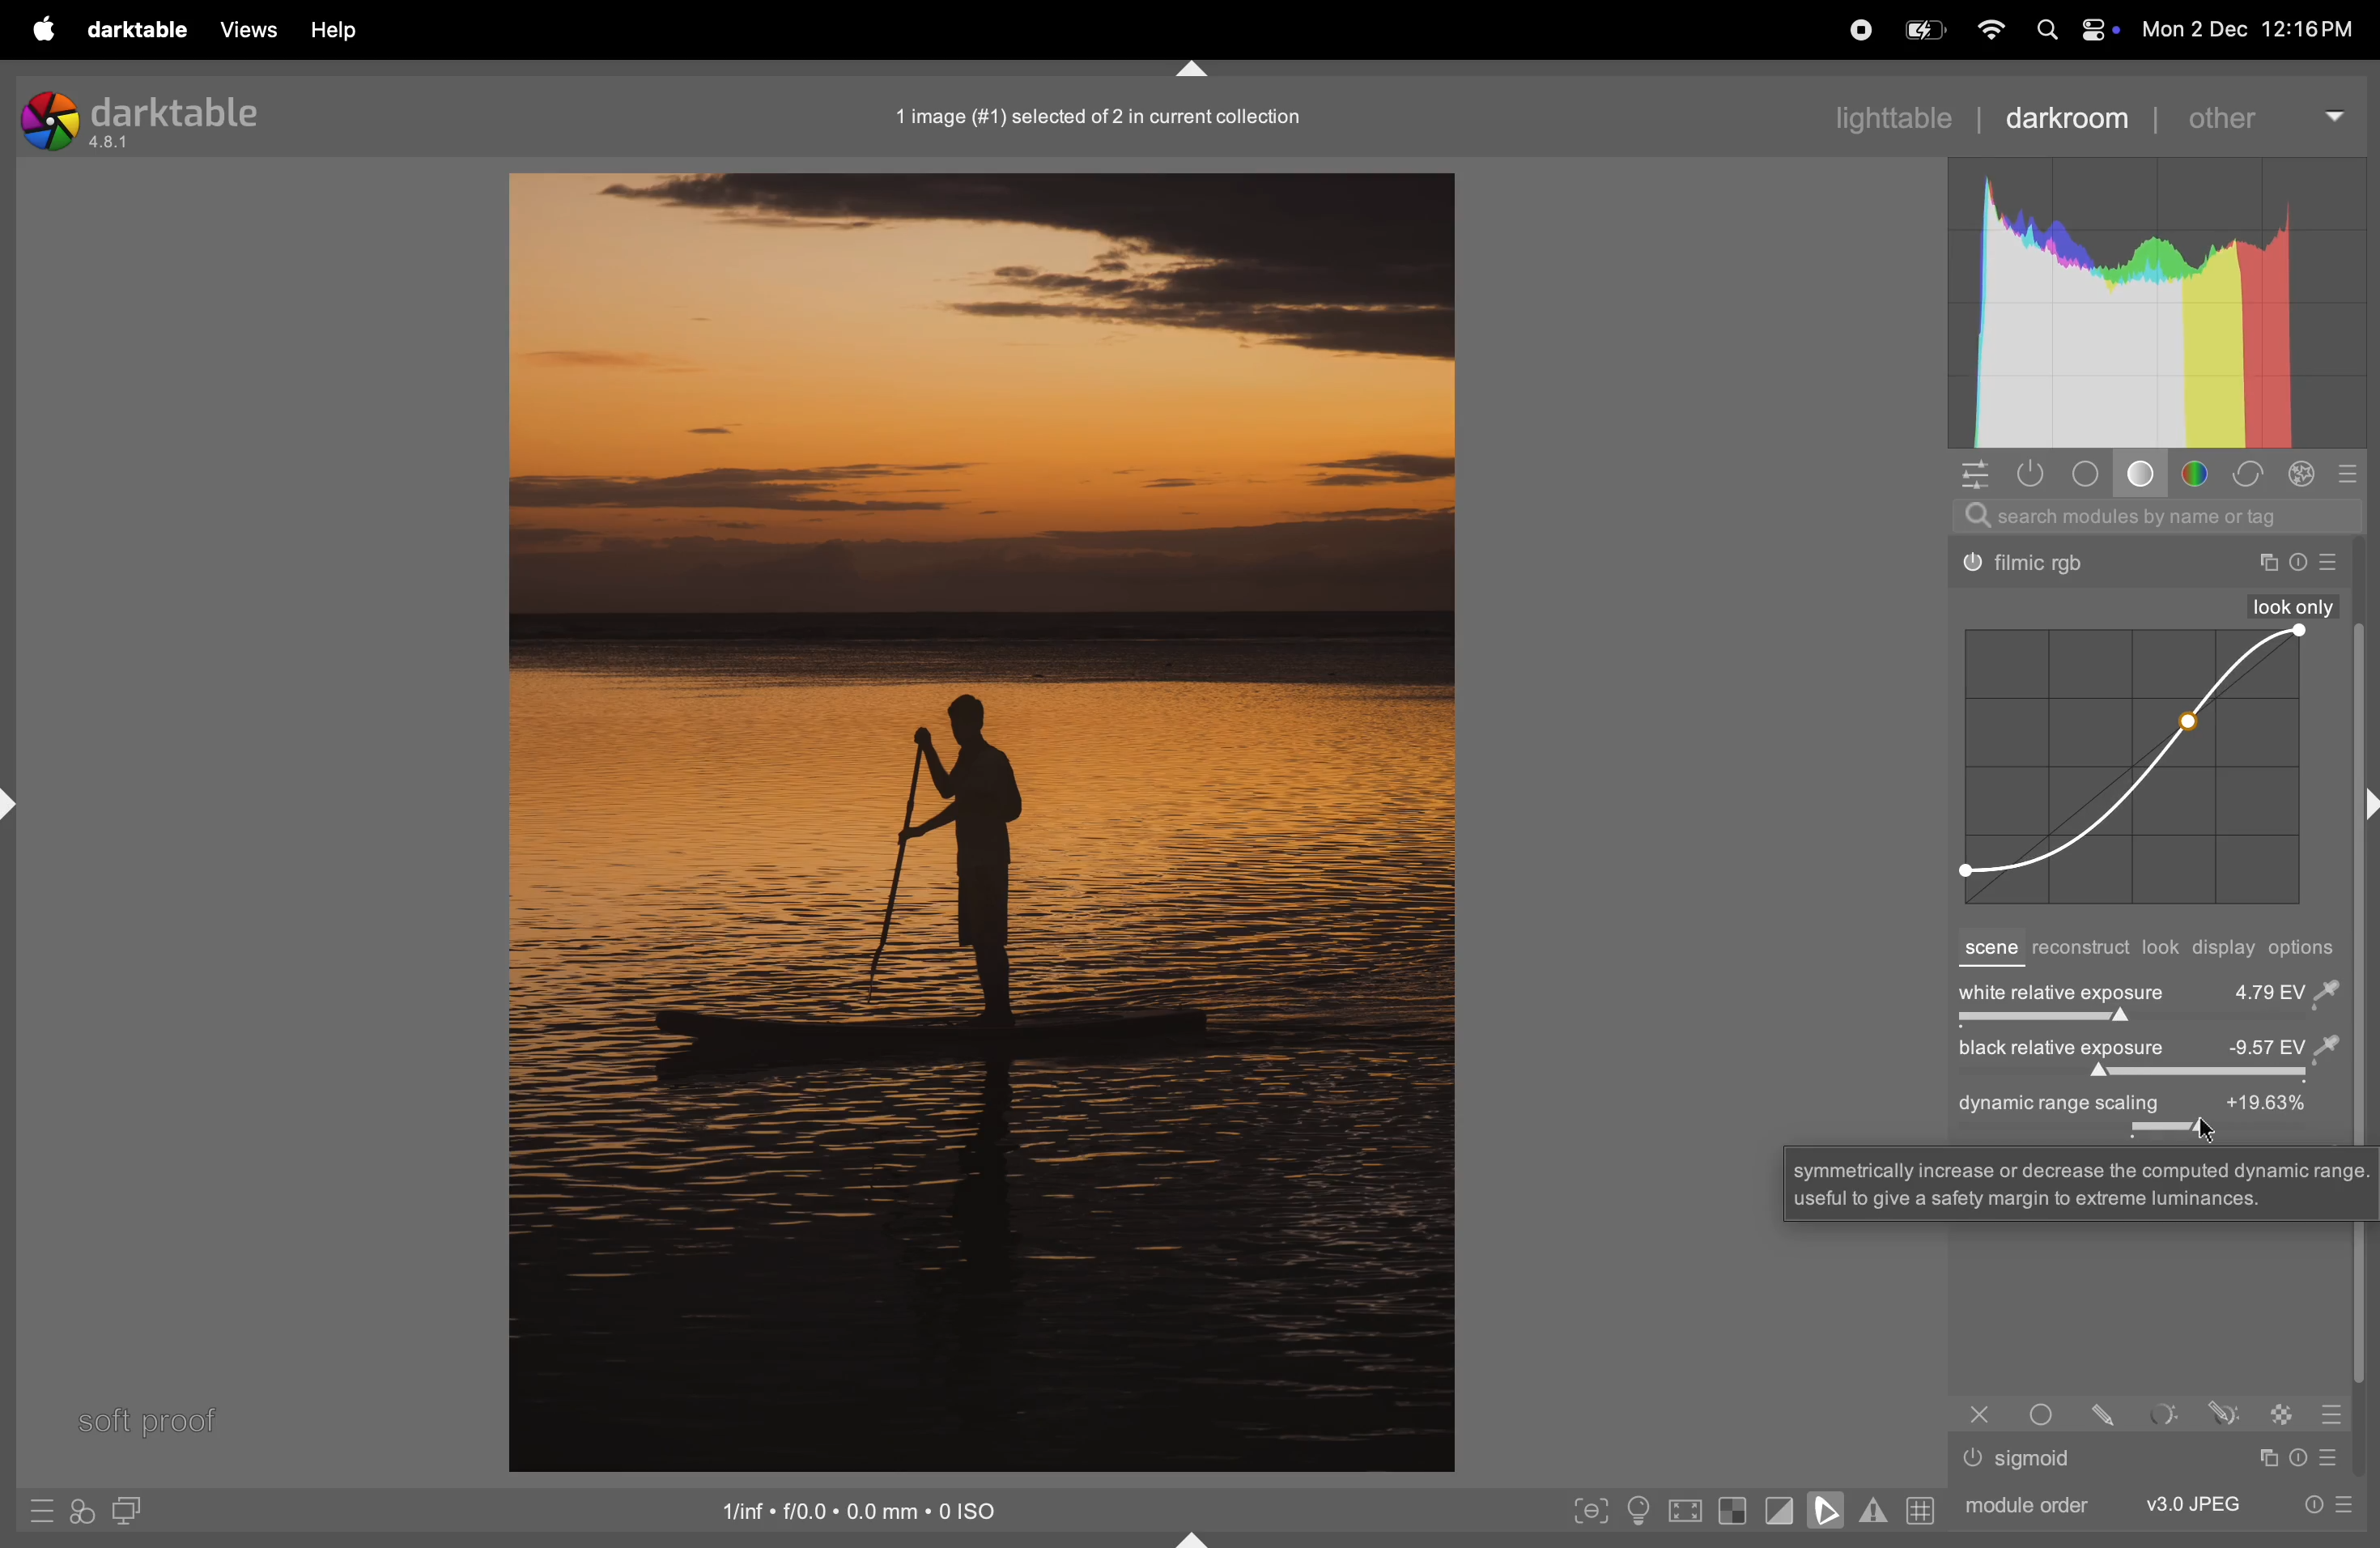 The image size is (2380, 1548). I want to click on , so click(2334, 563).